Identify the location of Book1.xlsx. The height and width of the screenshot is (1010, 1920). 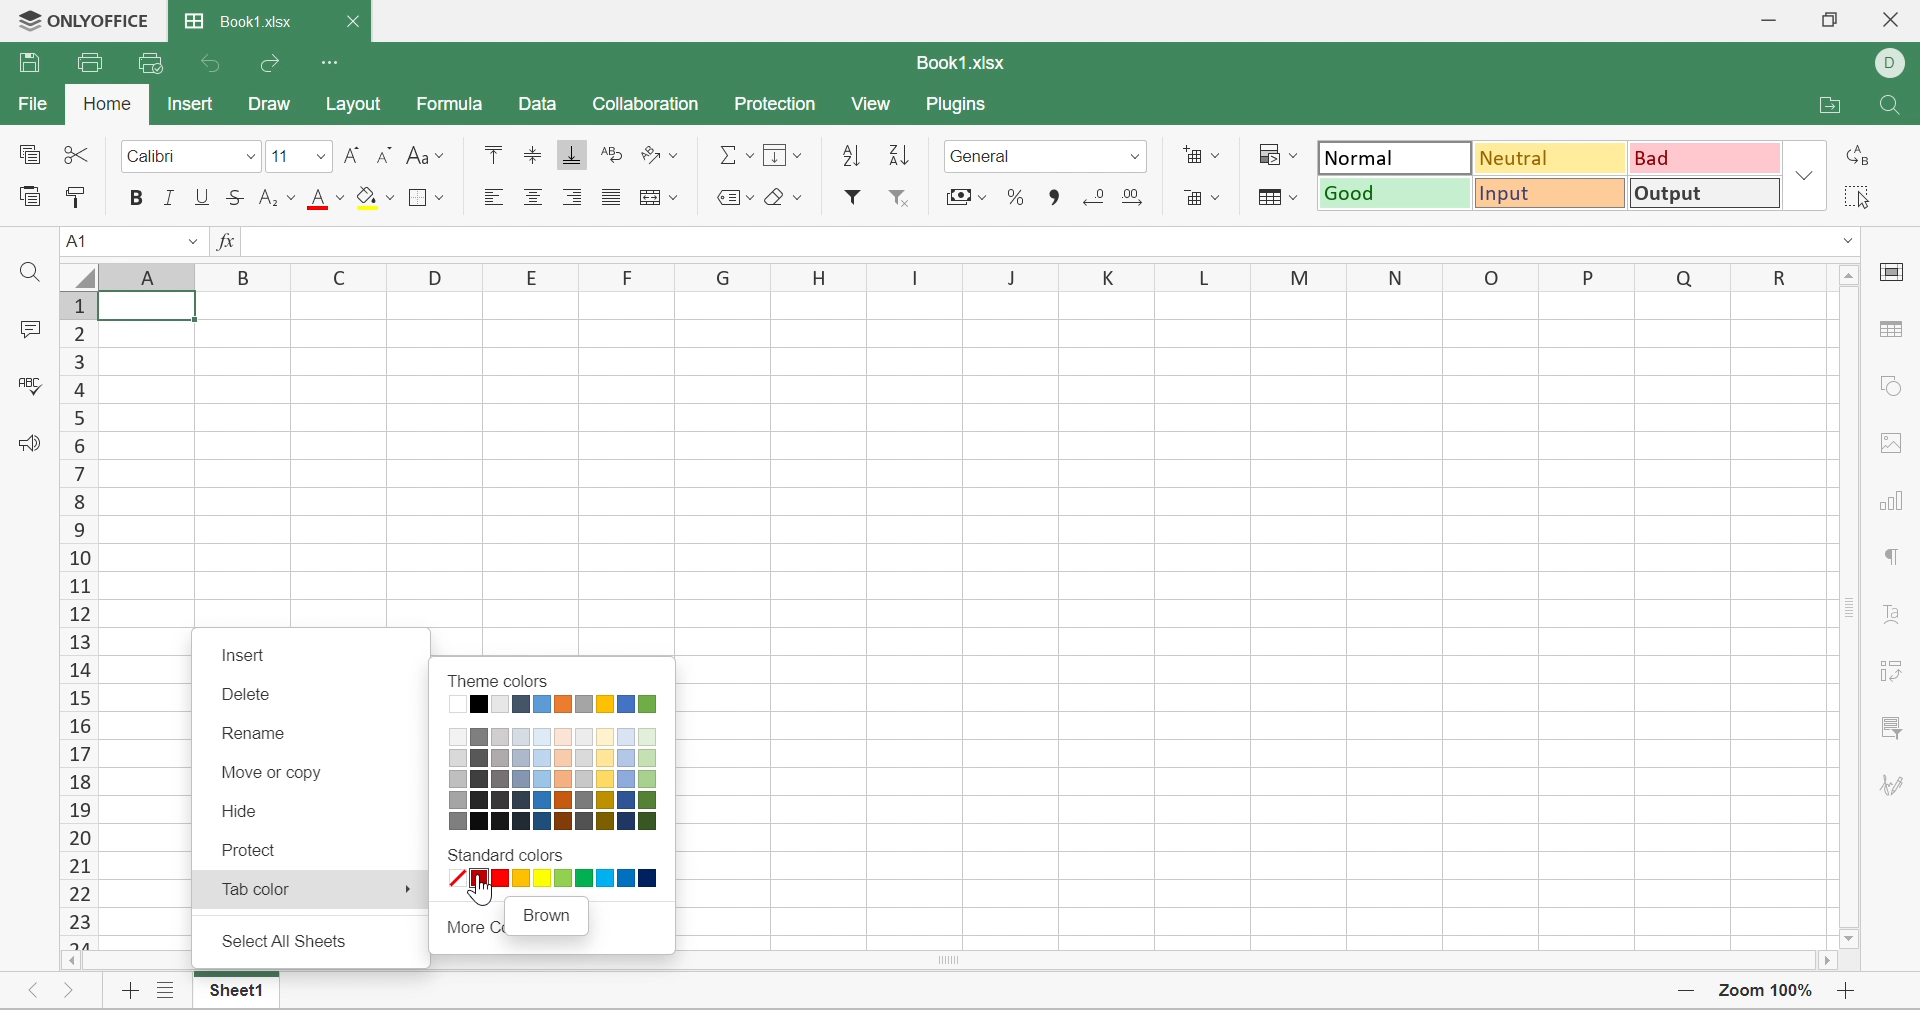
(238, 22).